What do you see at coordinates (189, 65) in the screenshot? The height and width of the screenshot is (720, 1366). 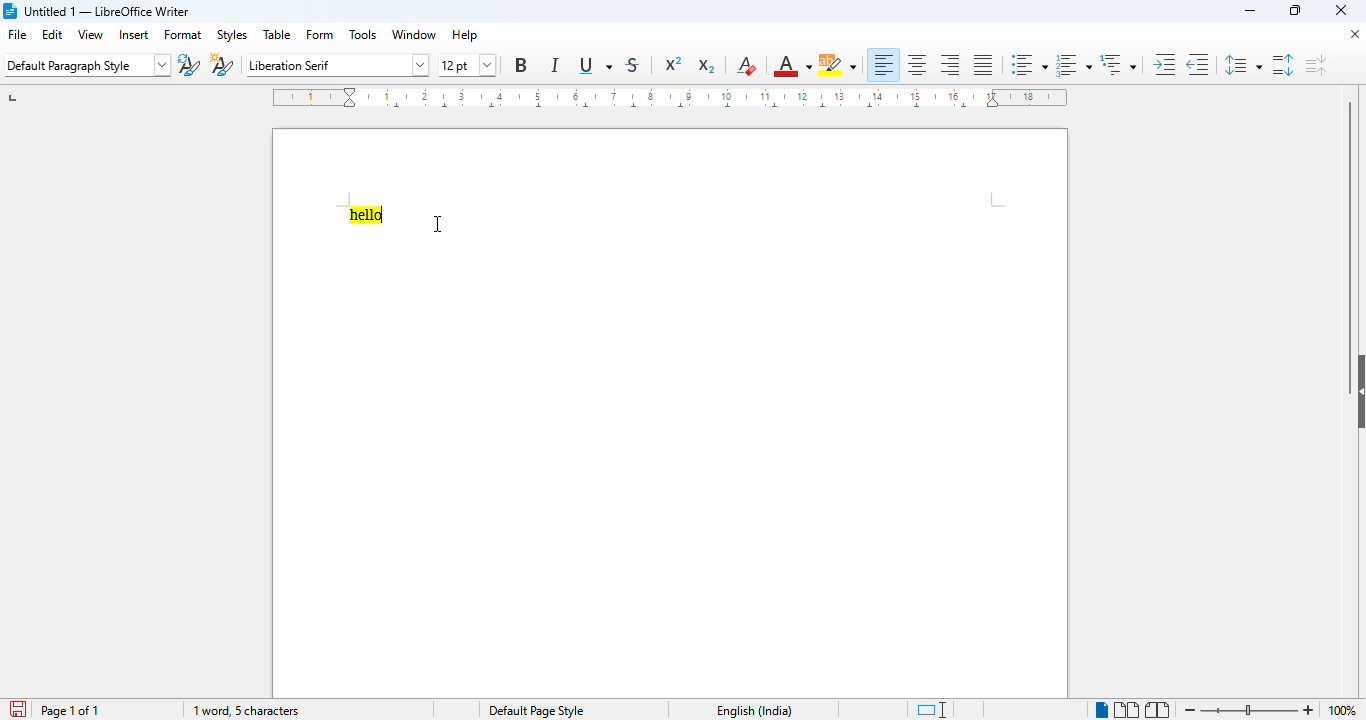 I see `update selected style` at bounding box center [189, 65].